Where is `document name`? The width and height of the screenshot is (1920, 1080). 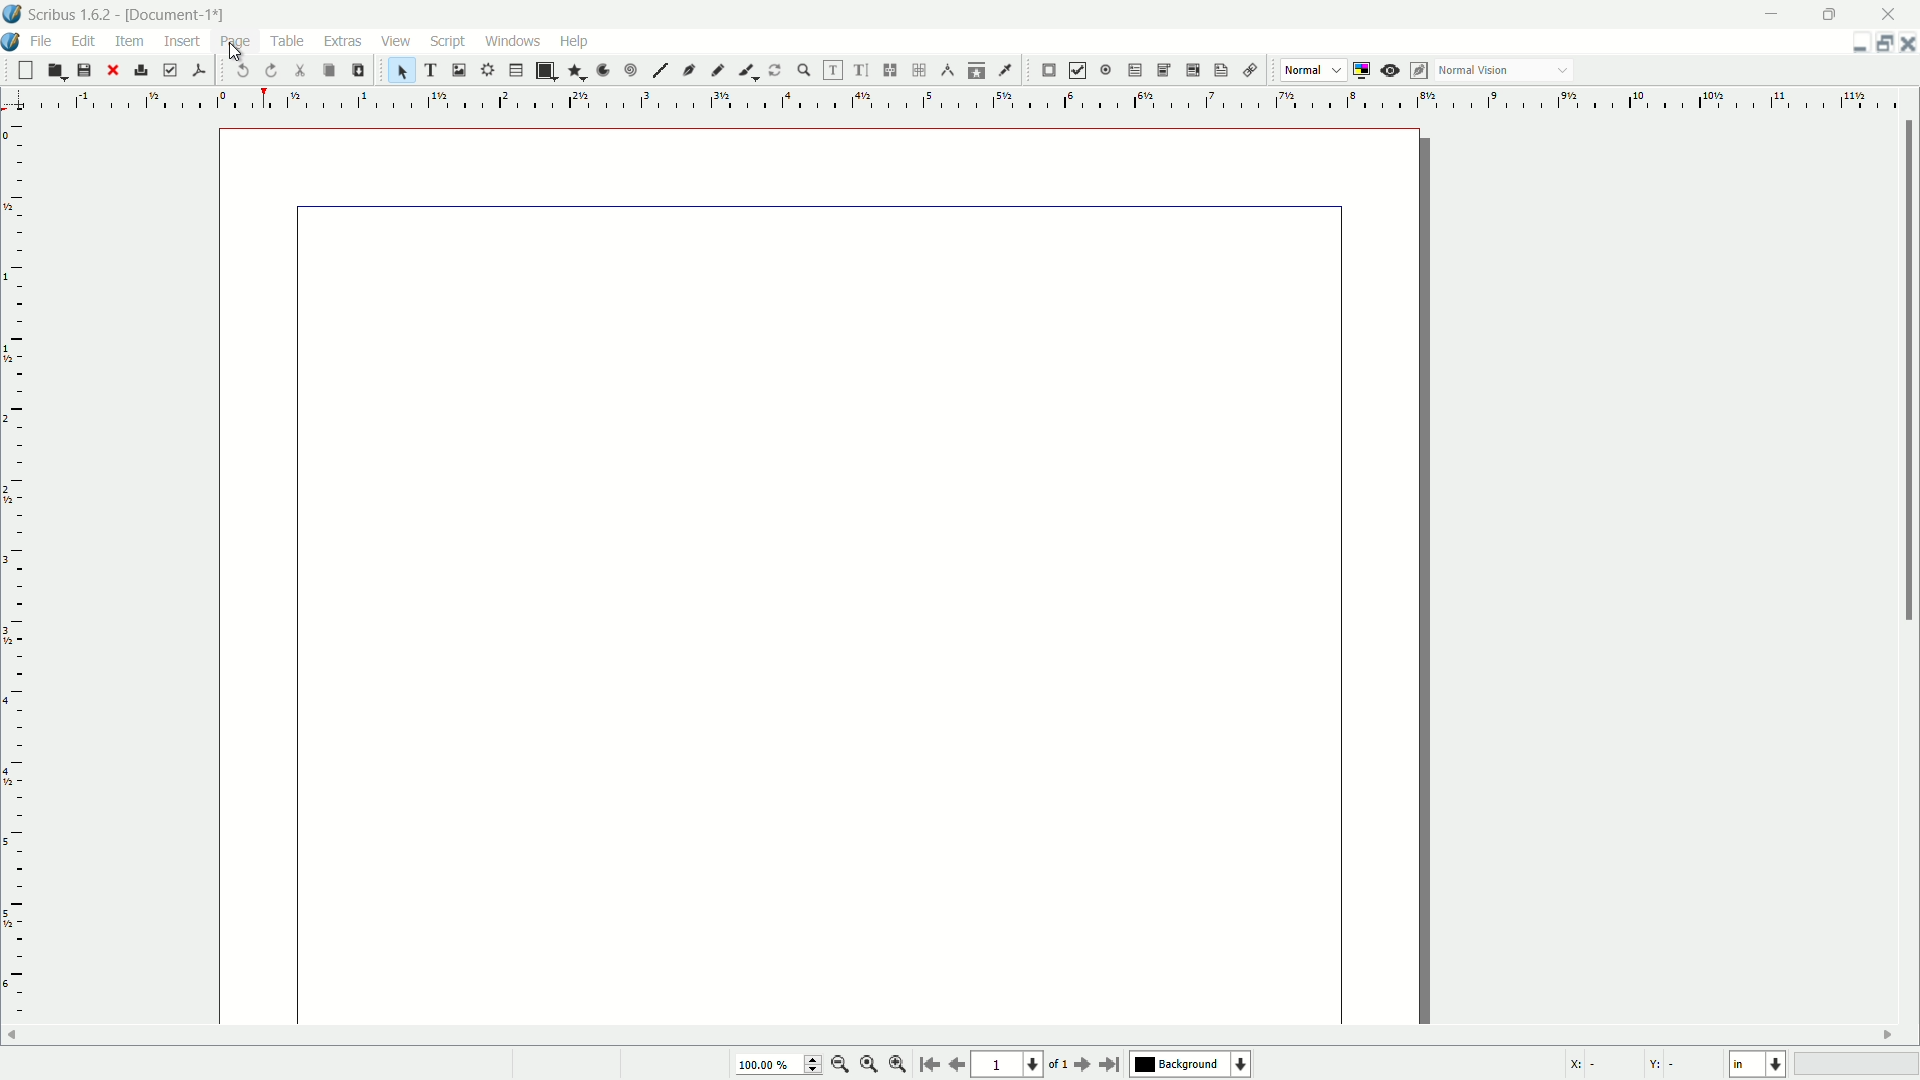
document name is located at coordinates (179, 15).